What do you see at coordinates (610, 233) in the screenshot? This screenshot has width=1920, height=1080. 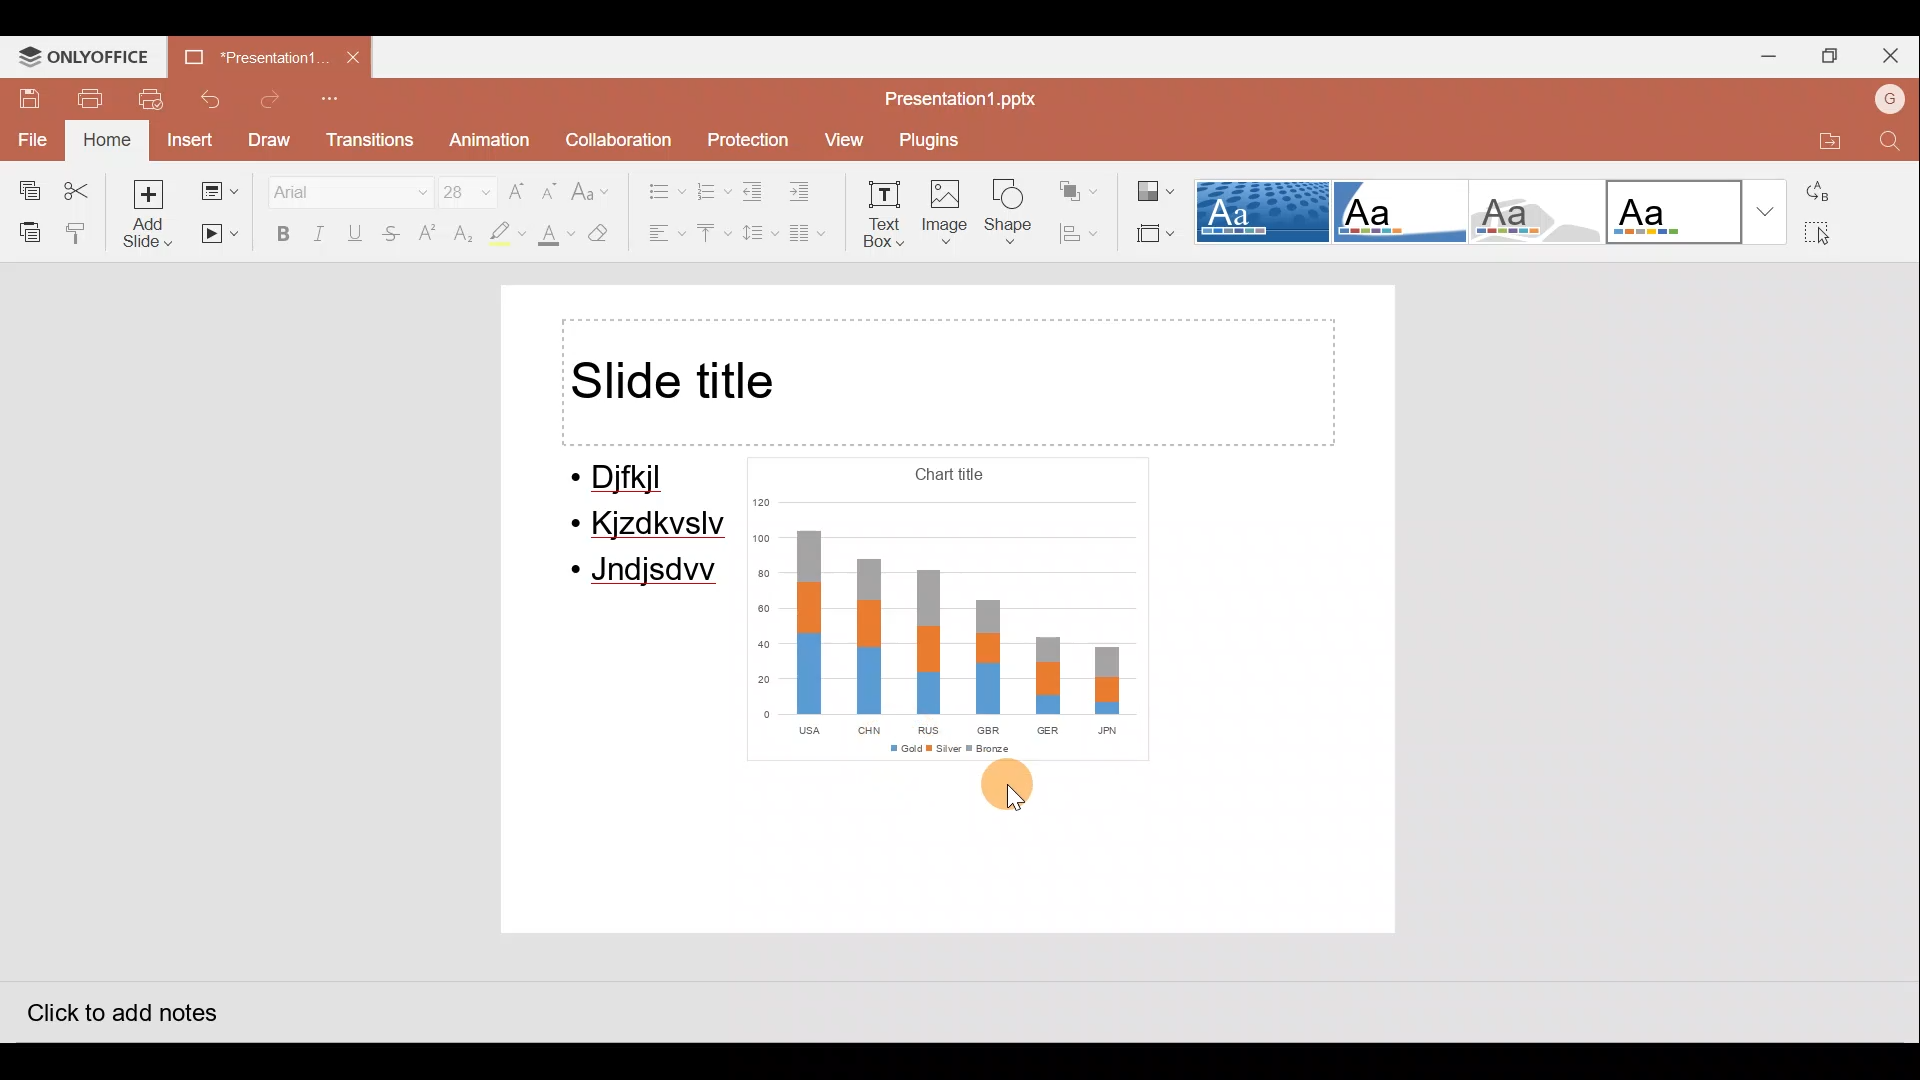 I see `Clear style` at bounding box center [610, 233].